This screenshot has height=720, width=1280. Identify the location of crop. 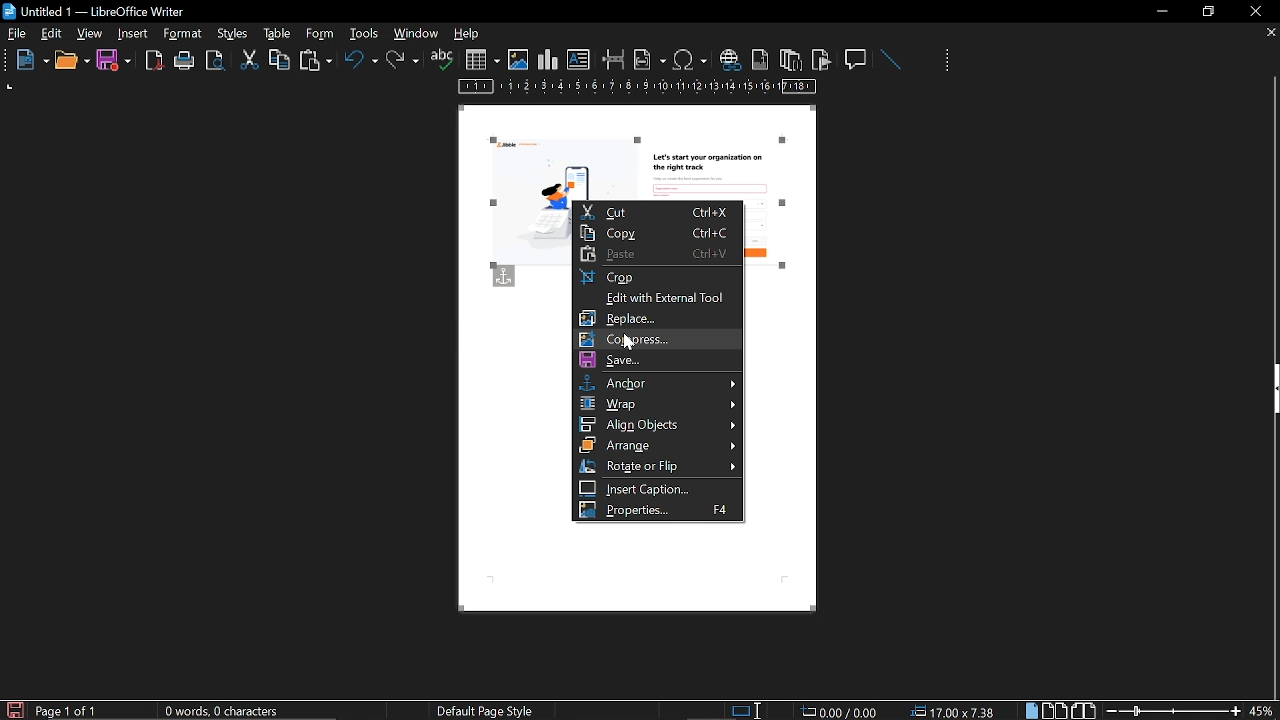
(658, 278).